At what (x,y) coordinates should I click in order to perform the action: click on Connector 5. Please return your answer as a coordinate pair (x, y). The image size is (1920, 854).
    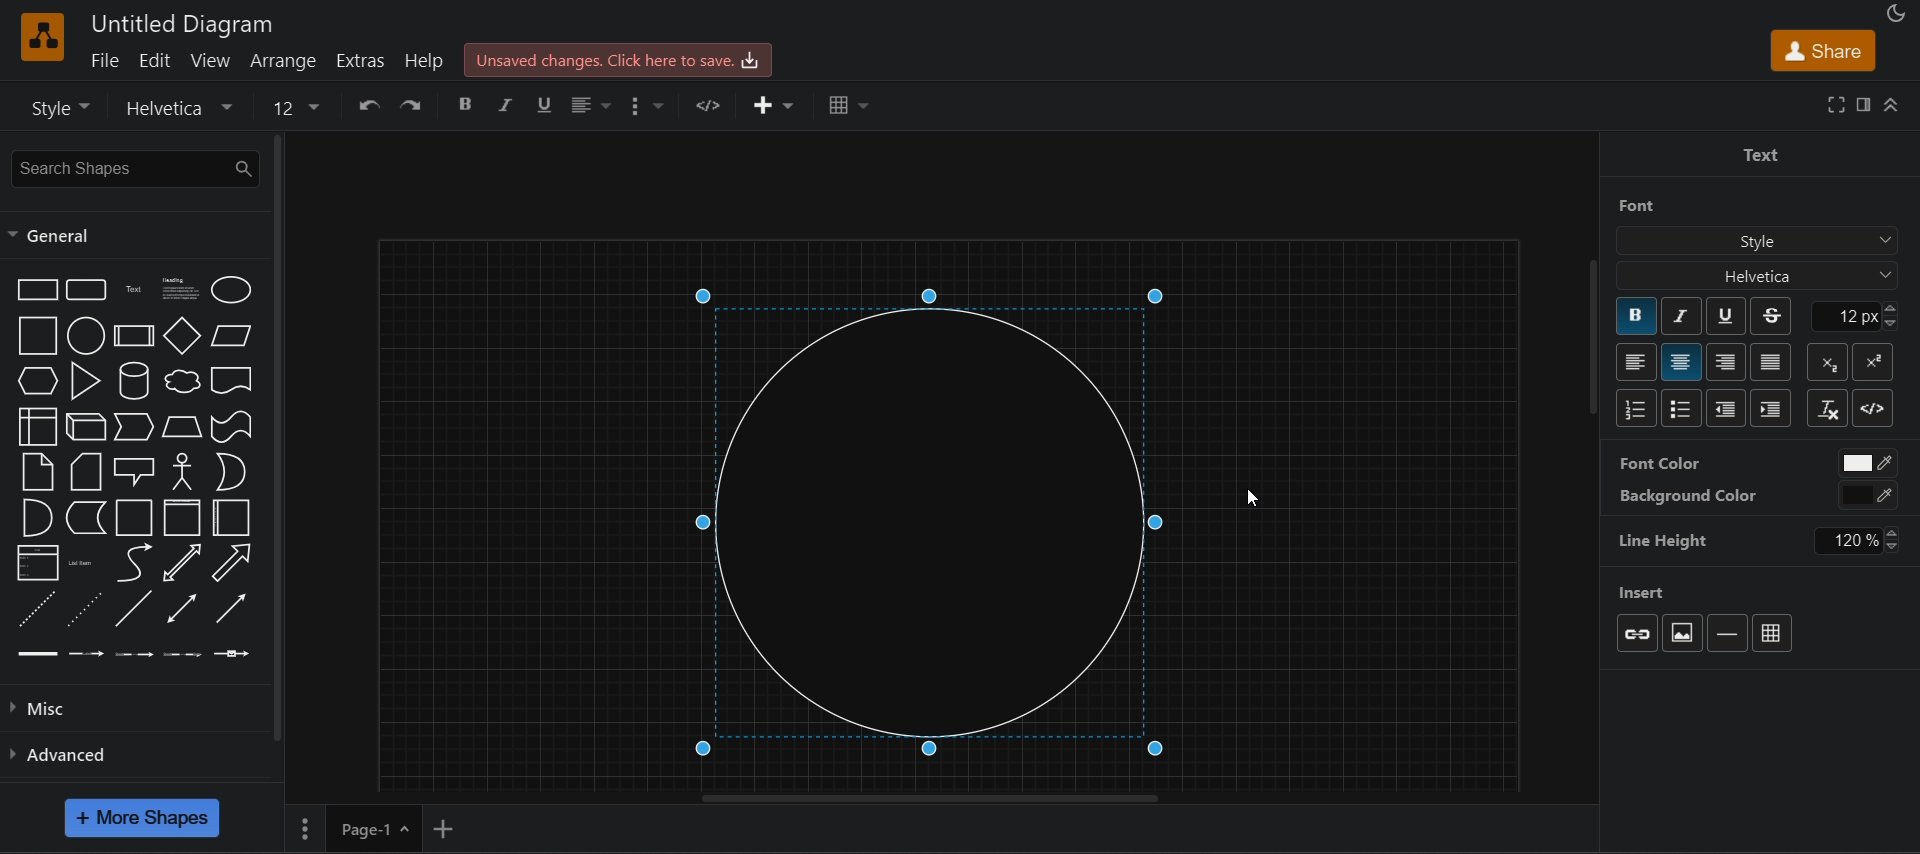
    Looking at the image, I should click on (231, 654).